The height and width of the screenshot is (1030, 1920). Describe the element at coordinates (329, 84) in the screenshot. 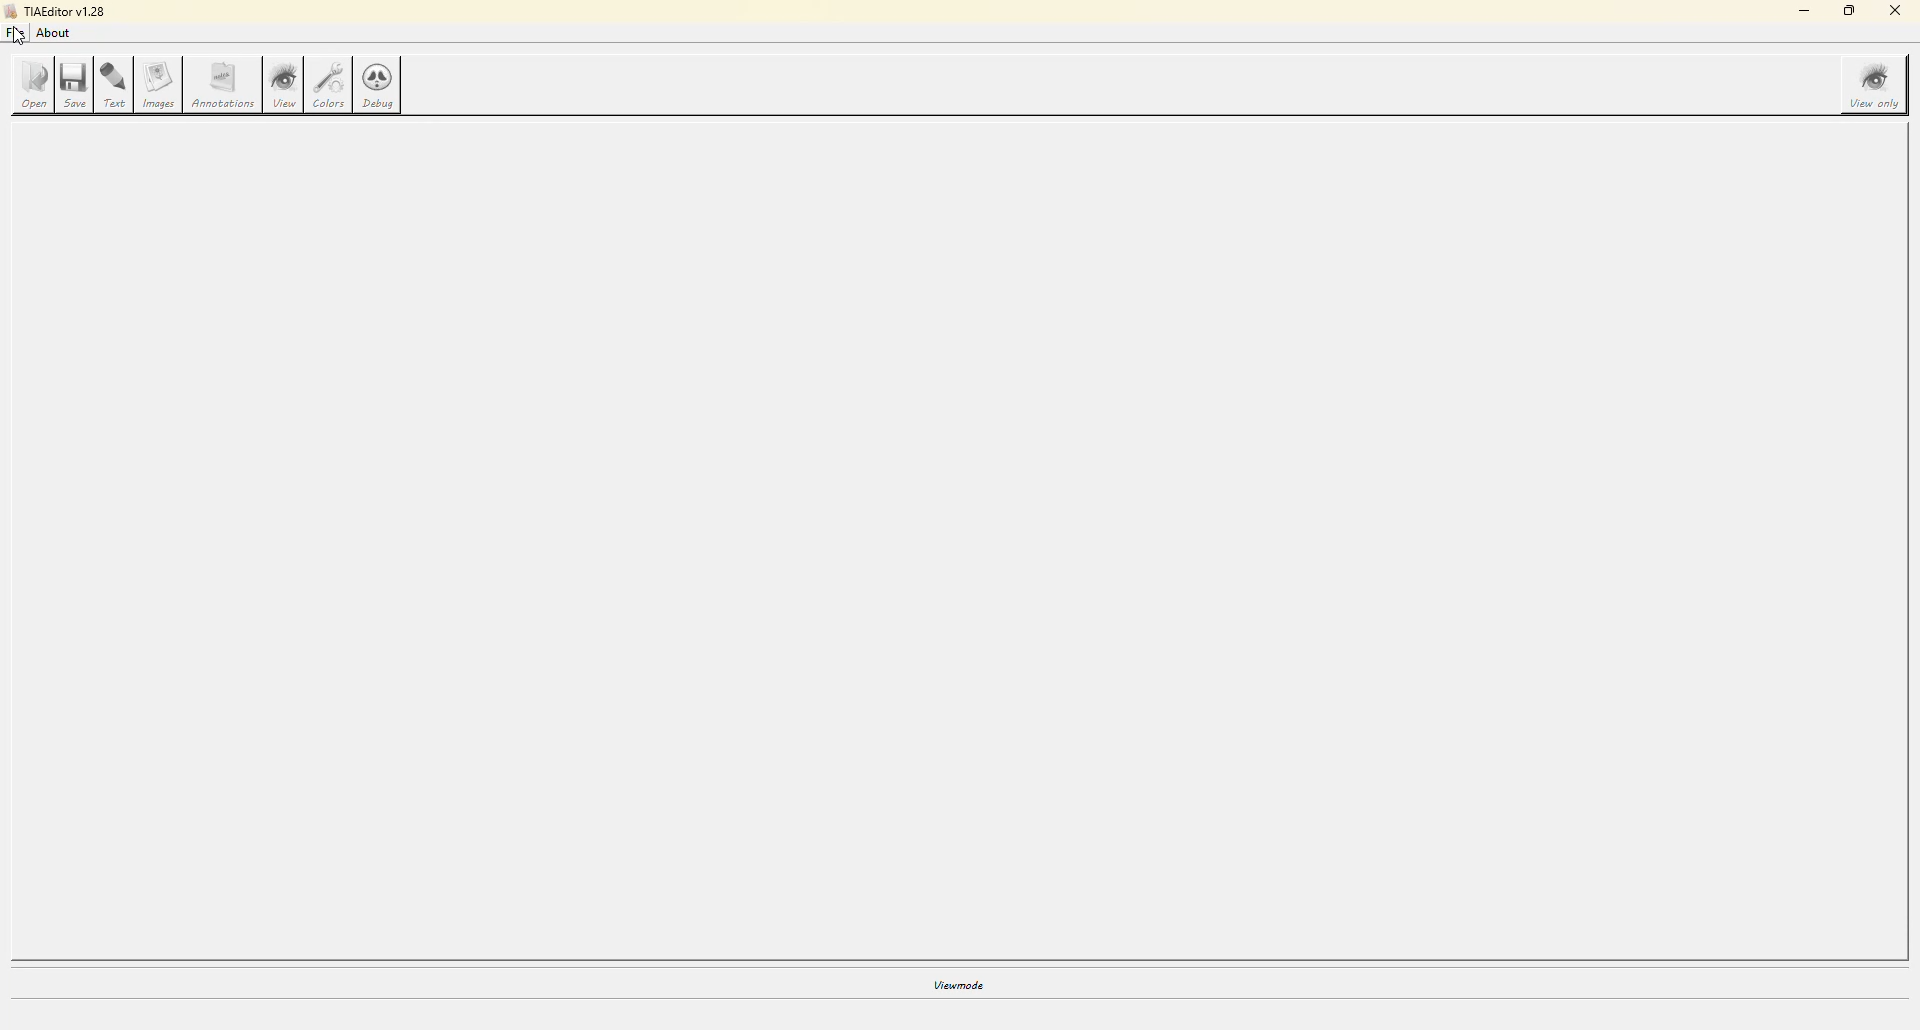

I see `colors` at that location.